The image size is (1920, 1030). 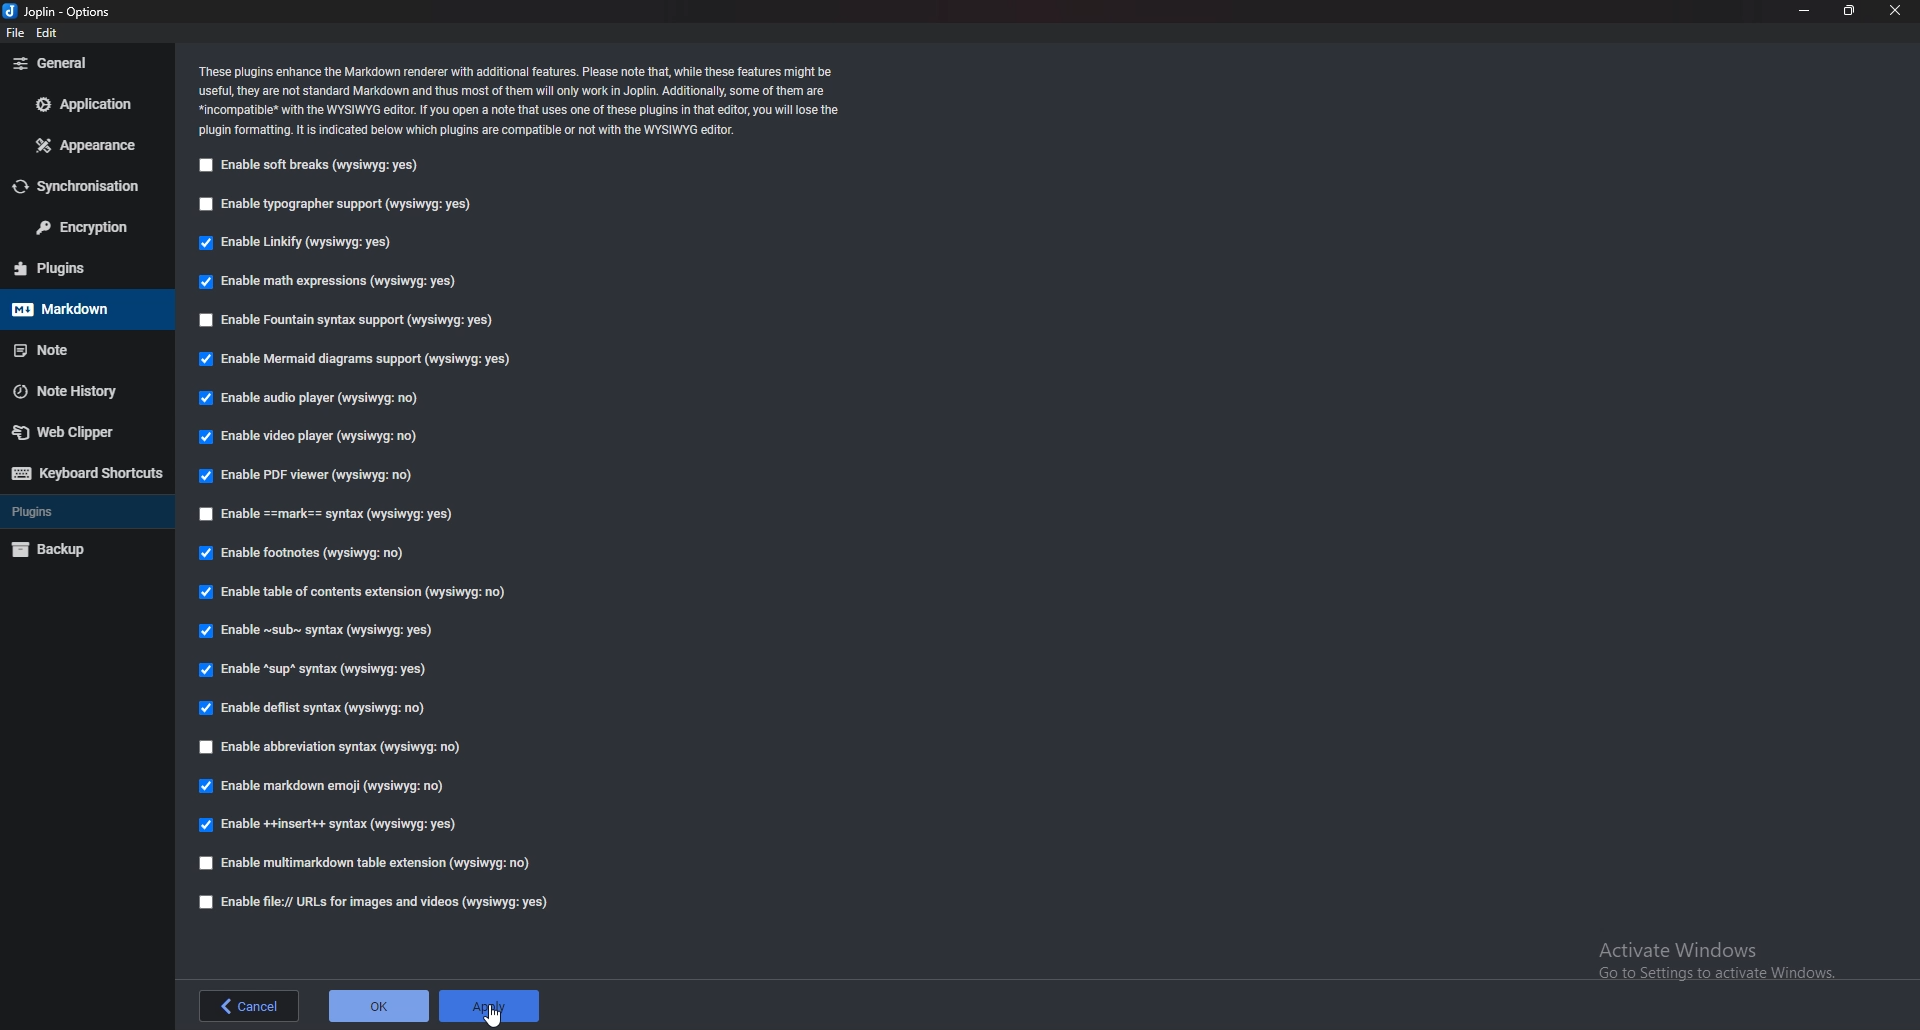 I want to click on Resize, so click(x=1850, y=11).